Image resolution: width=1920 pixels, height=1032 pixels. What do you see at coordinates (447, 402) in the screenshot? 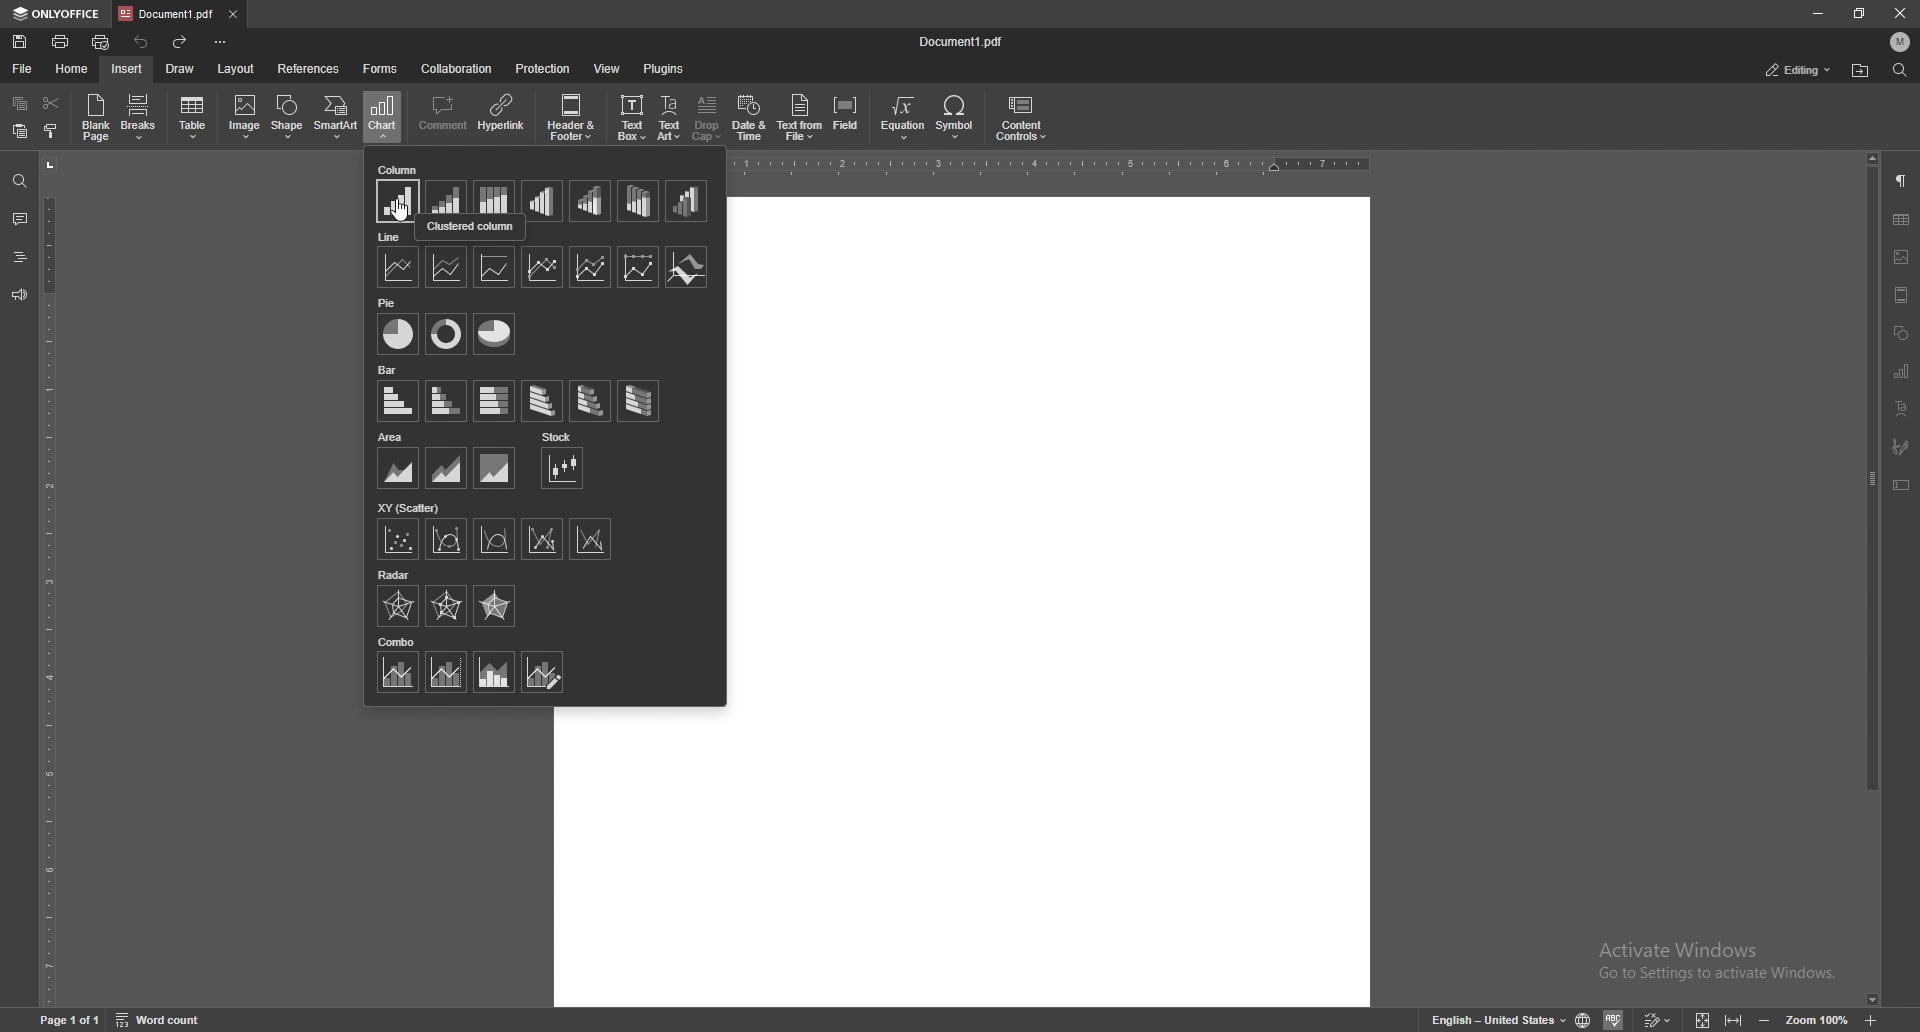
I see `stacked bar` at bounding box center [447, 402].